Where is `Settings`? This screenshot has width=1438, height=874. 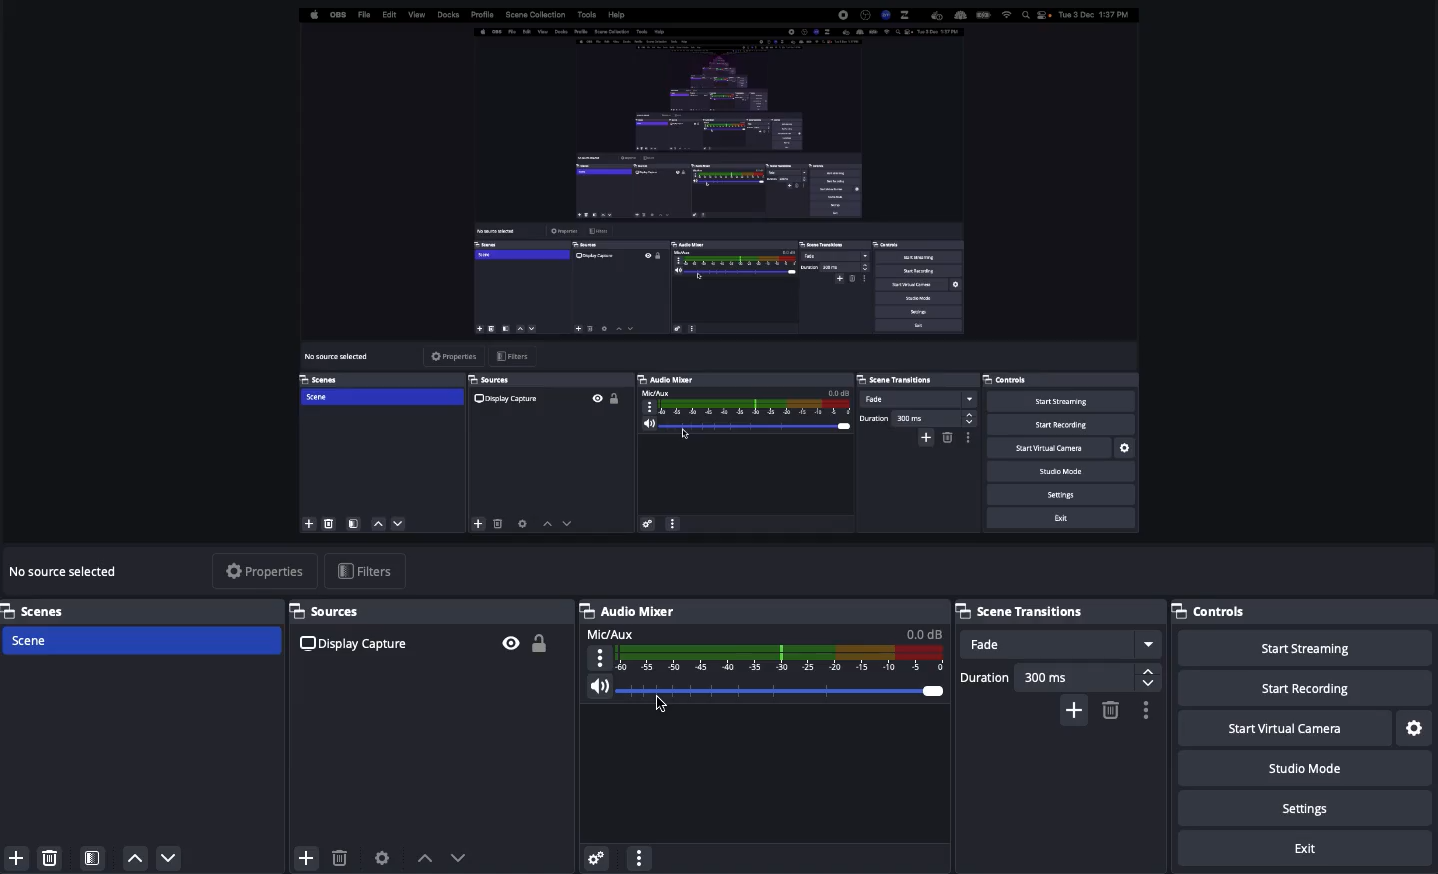 Settings is located at coordinates (595, 854).